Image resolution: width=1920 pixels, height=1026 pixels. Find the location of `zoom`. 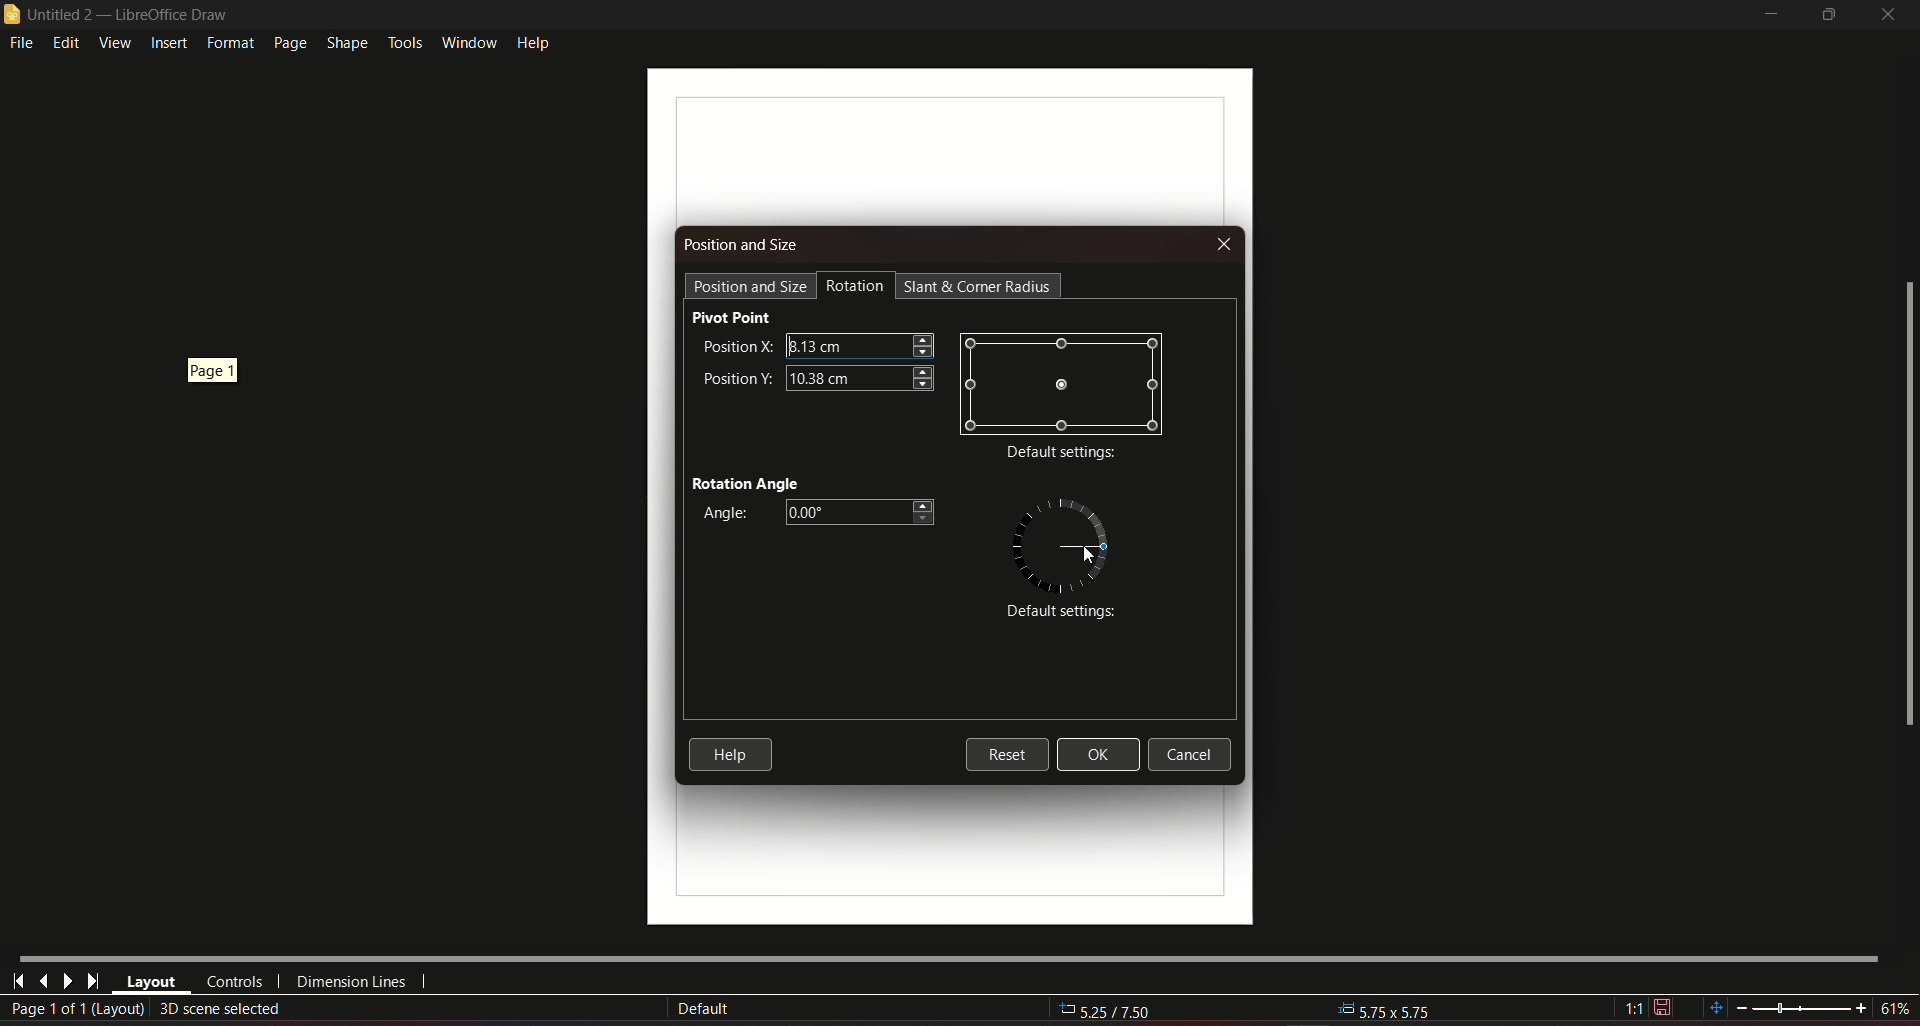

zoom is located at coordinates (1807, 1007).